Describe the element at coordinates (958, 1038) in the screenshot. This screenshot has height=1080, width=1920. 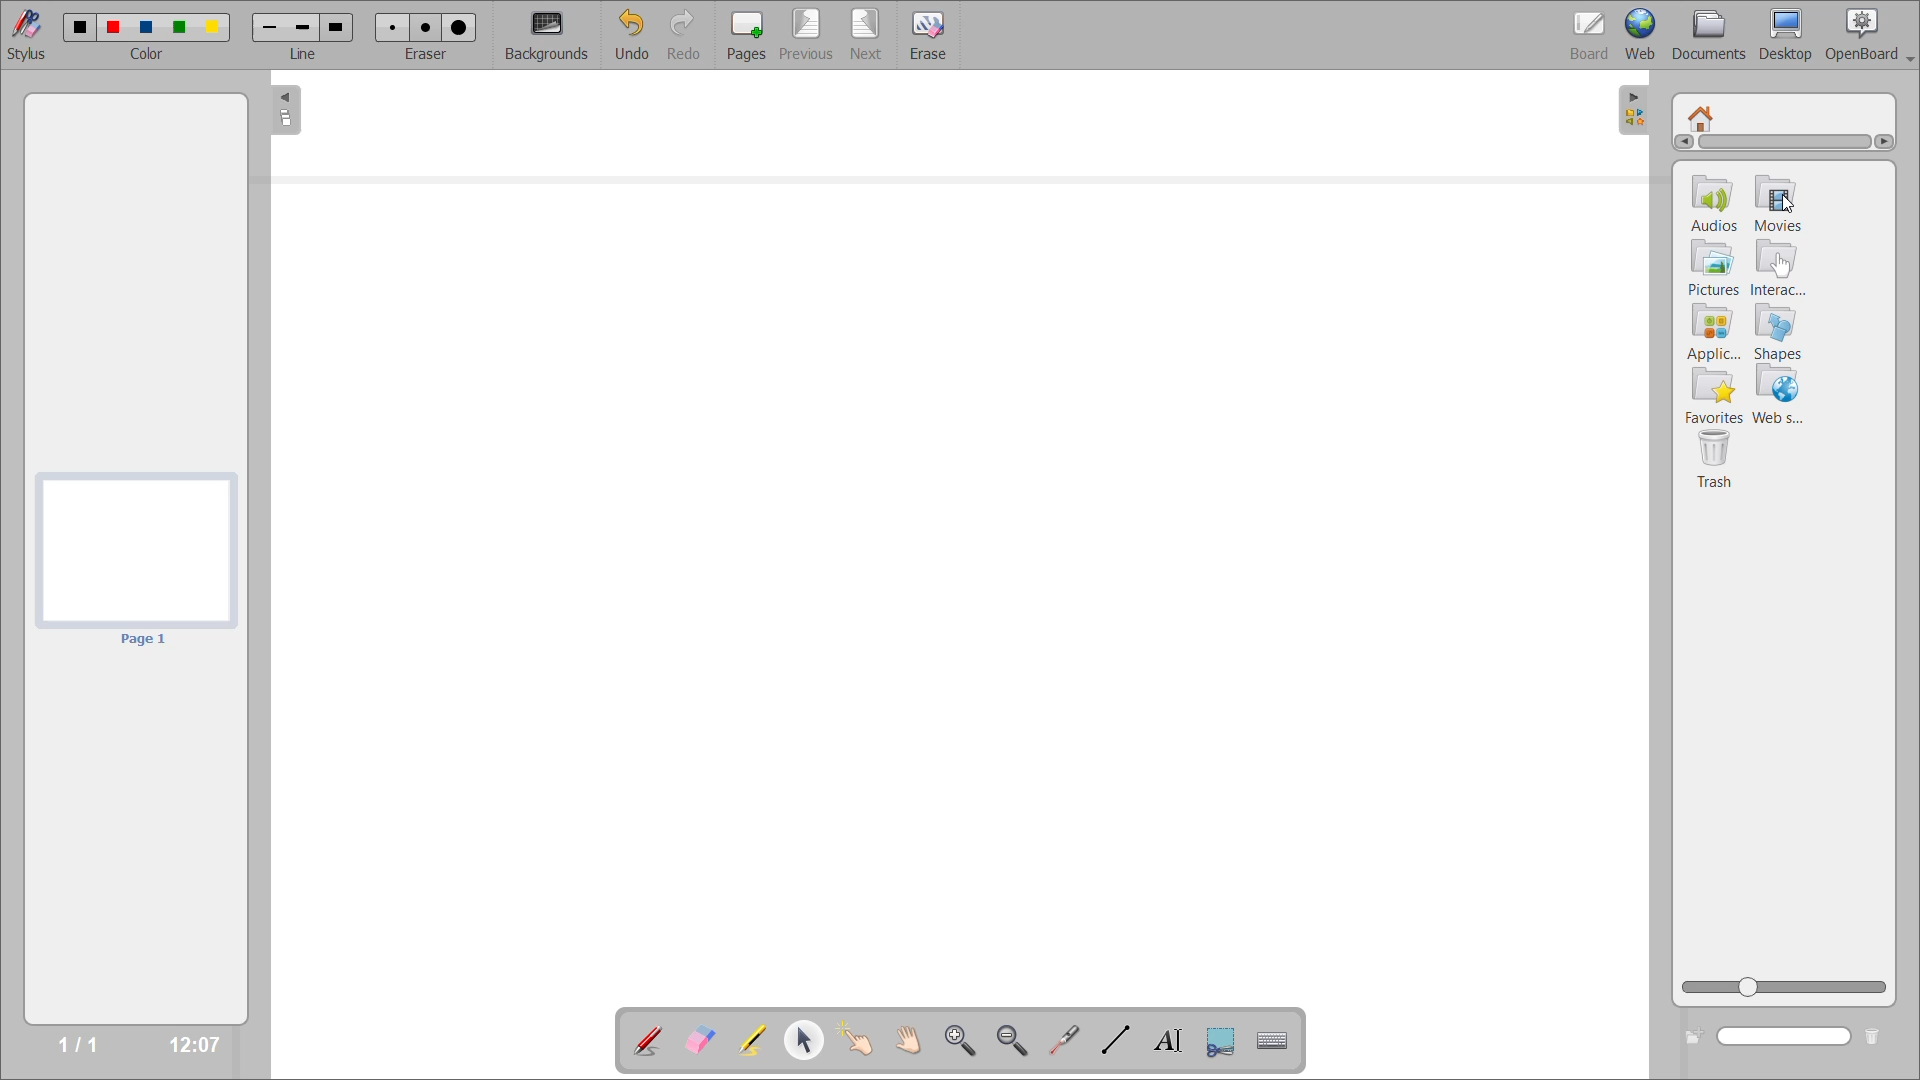
I see `zoom in` at that location.